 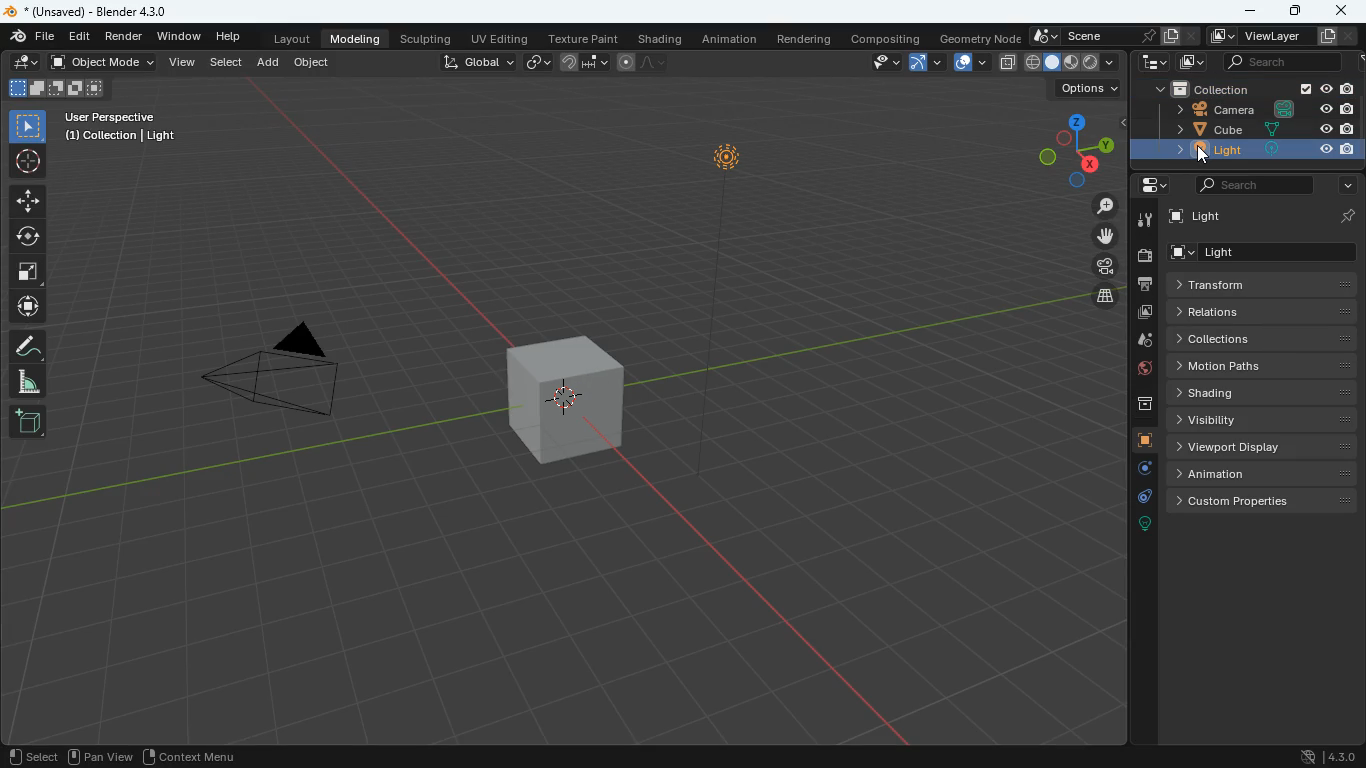 What do you see at coordinates (1204, 156) in the screenshot?
I see `Cursor` at bounding box center [1204, 156].